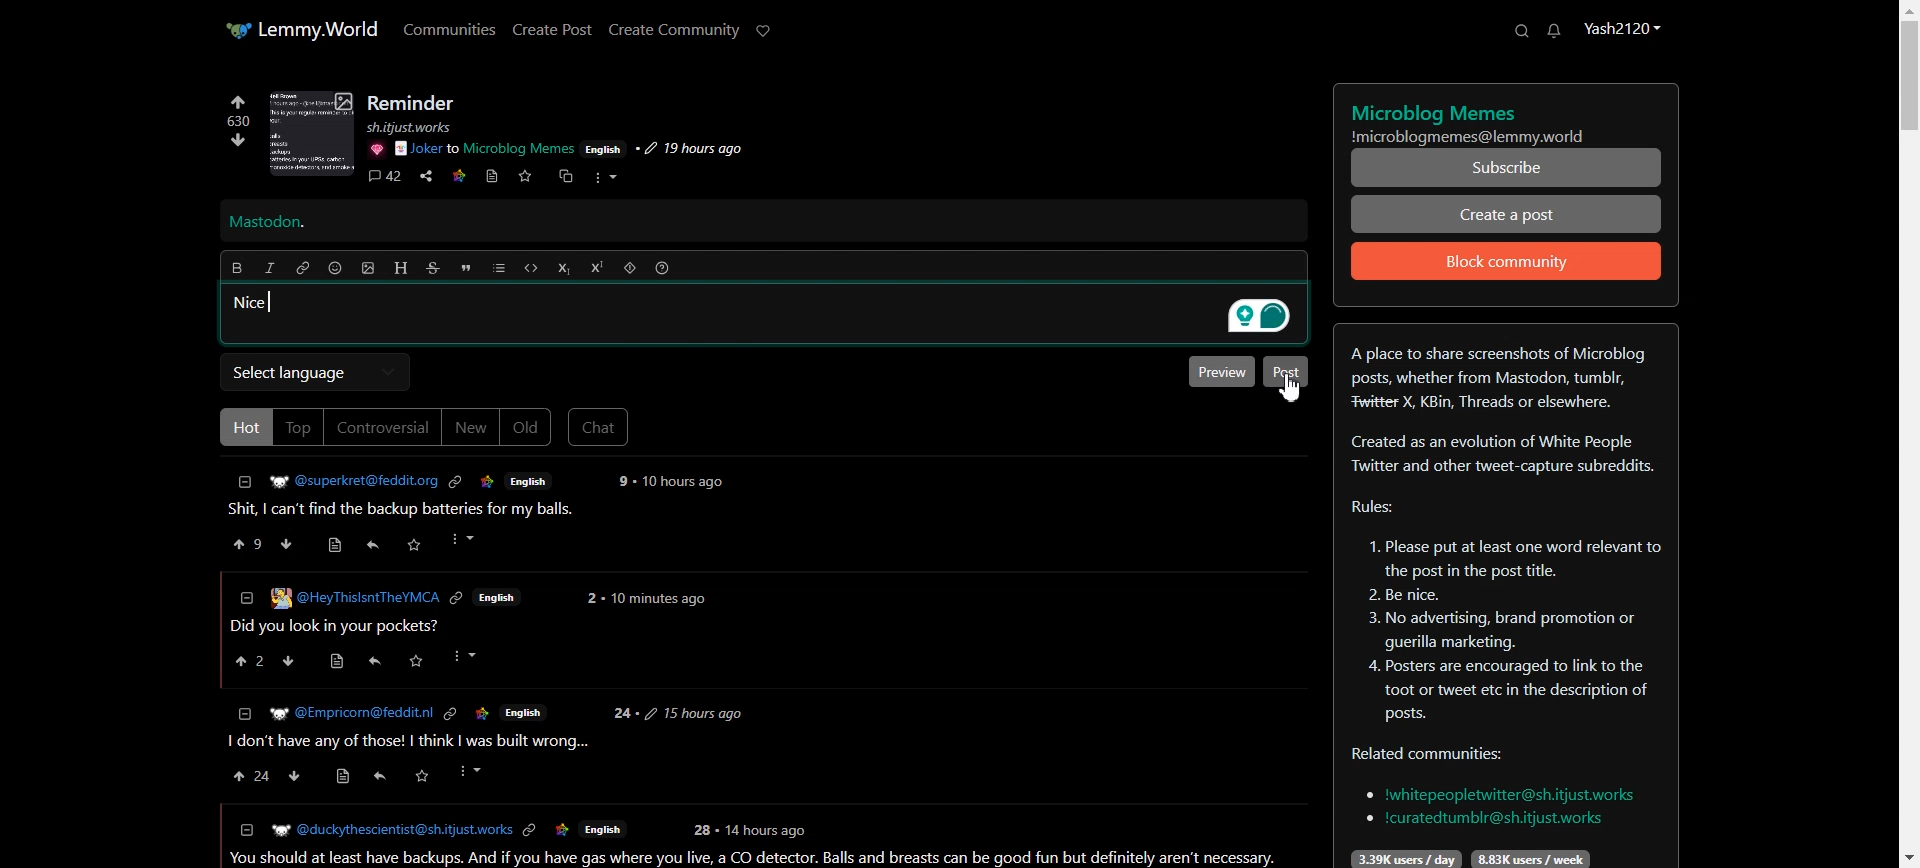 This screenshot has width=1920, height=868. What do you see at coordinates (605, 178) in the screenshot?
I see `More` at bounding box center [605, 178].